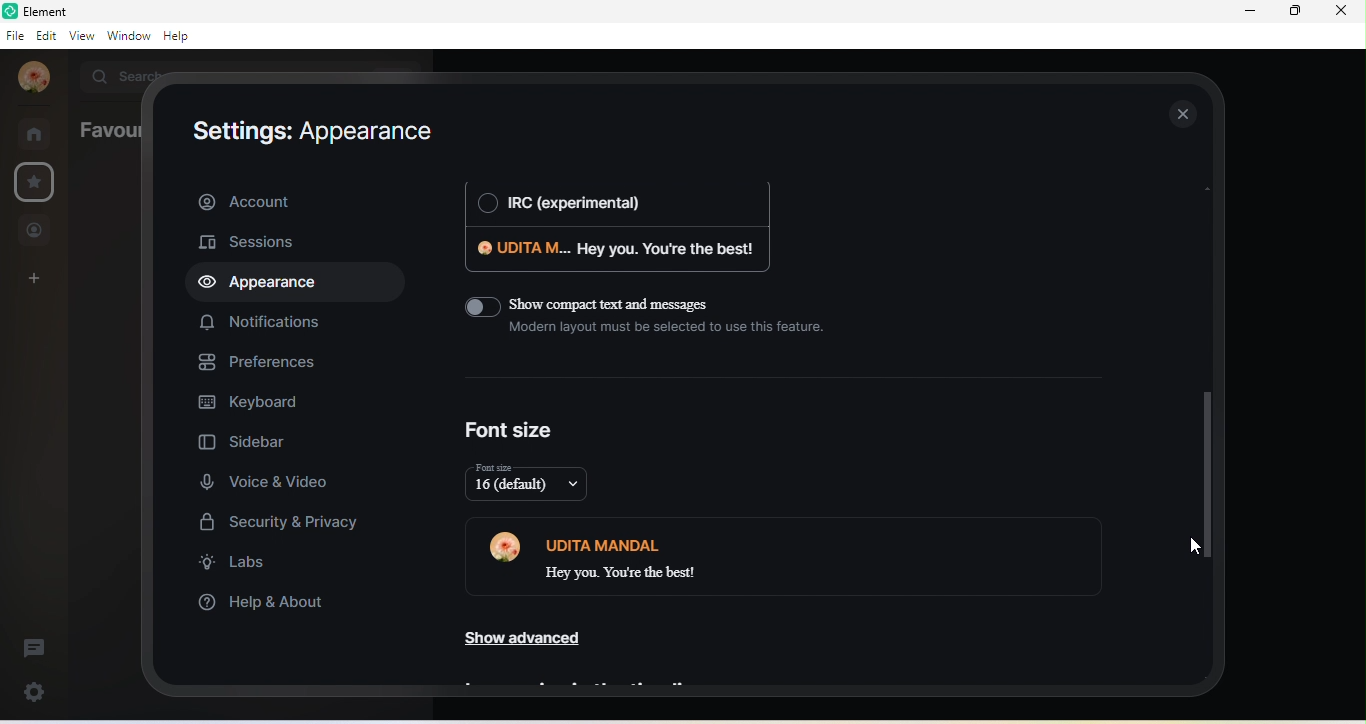 The width and height of the screenshot is (1366, 724). Describe the element at coordinates (78, 36) in the screenshot. I see `view` at that location.